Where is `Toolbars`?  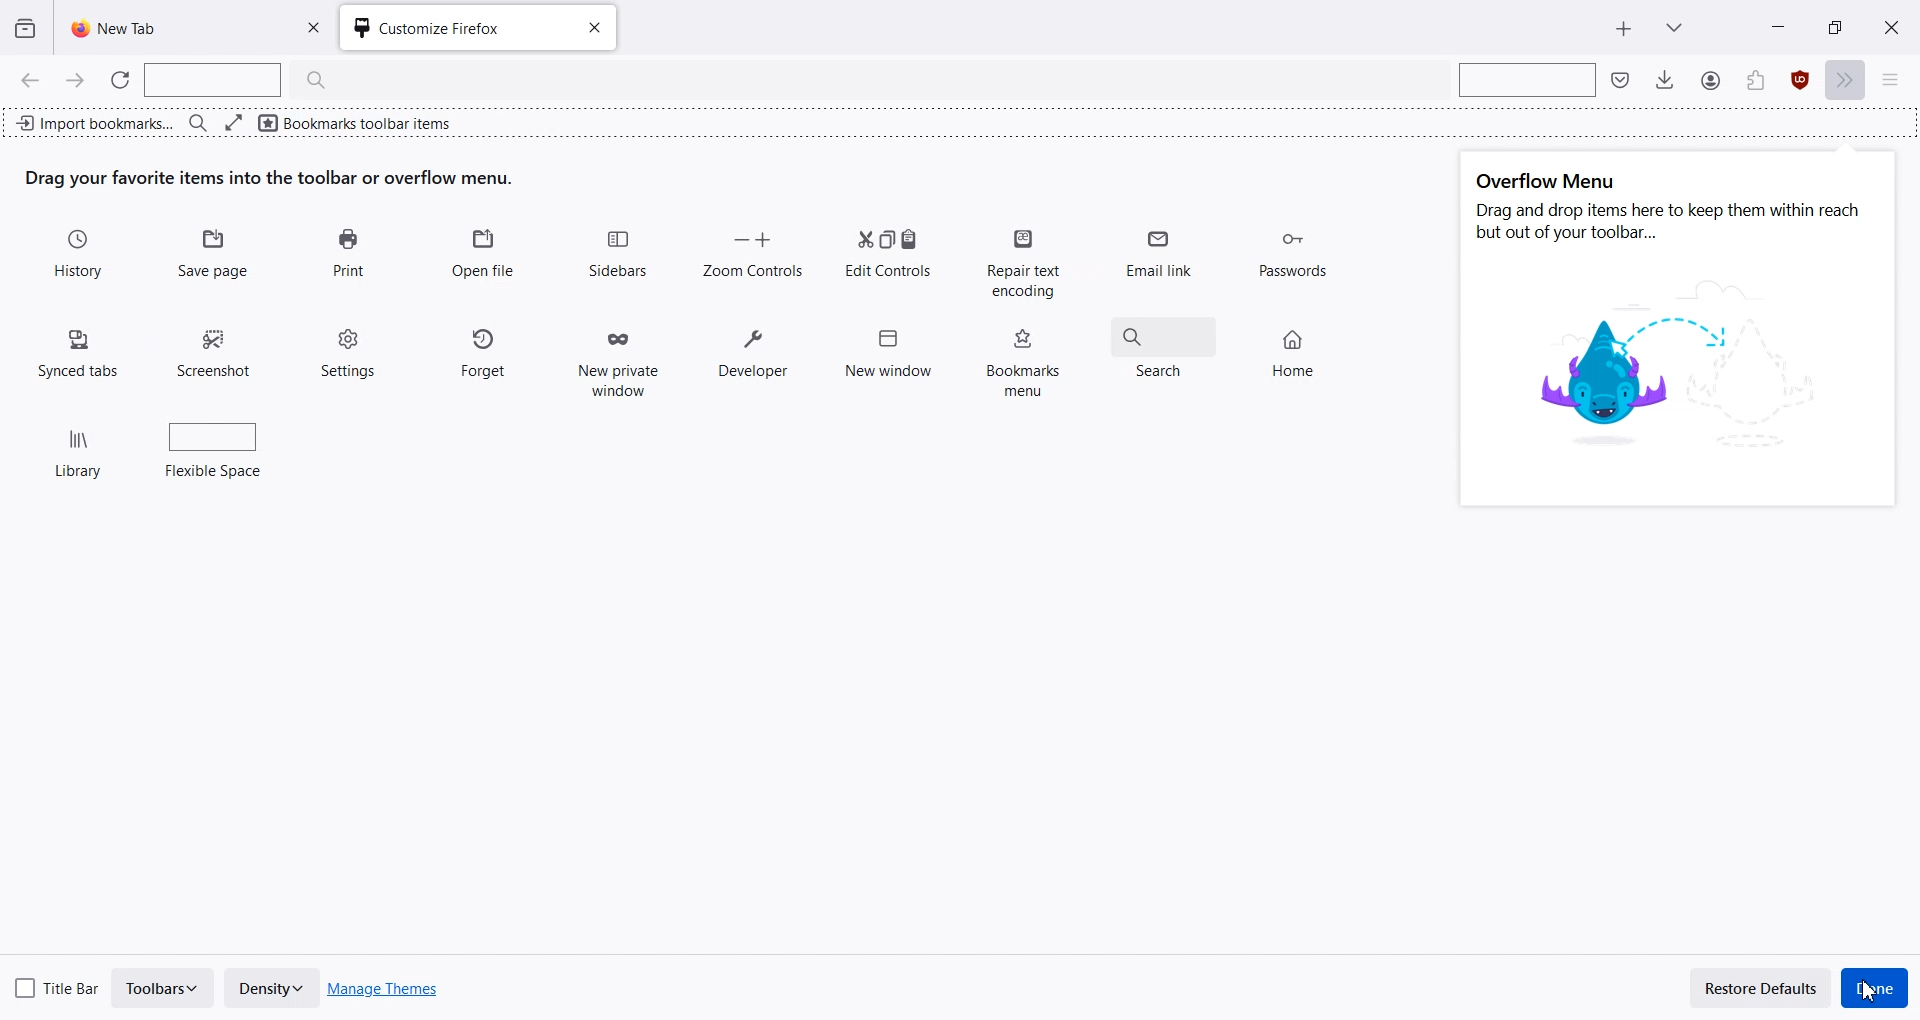 Toolbars is located at coordinates (164, 988).